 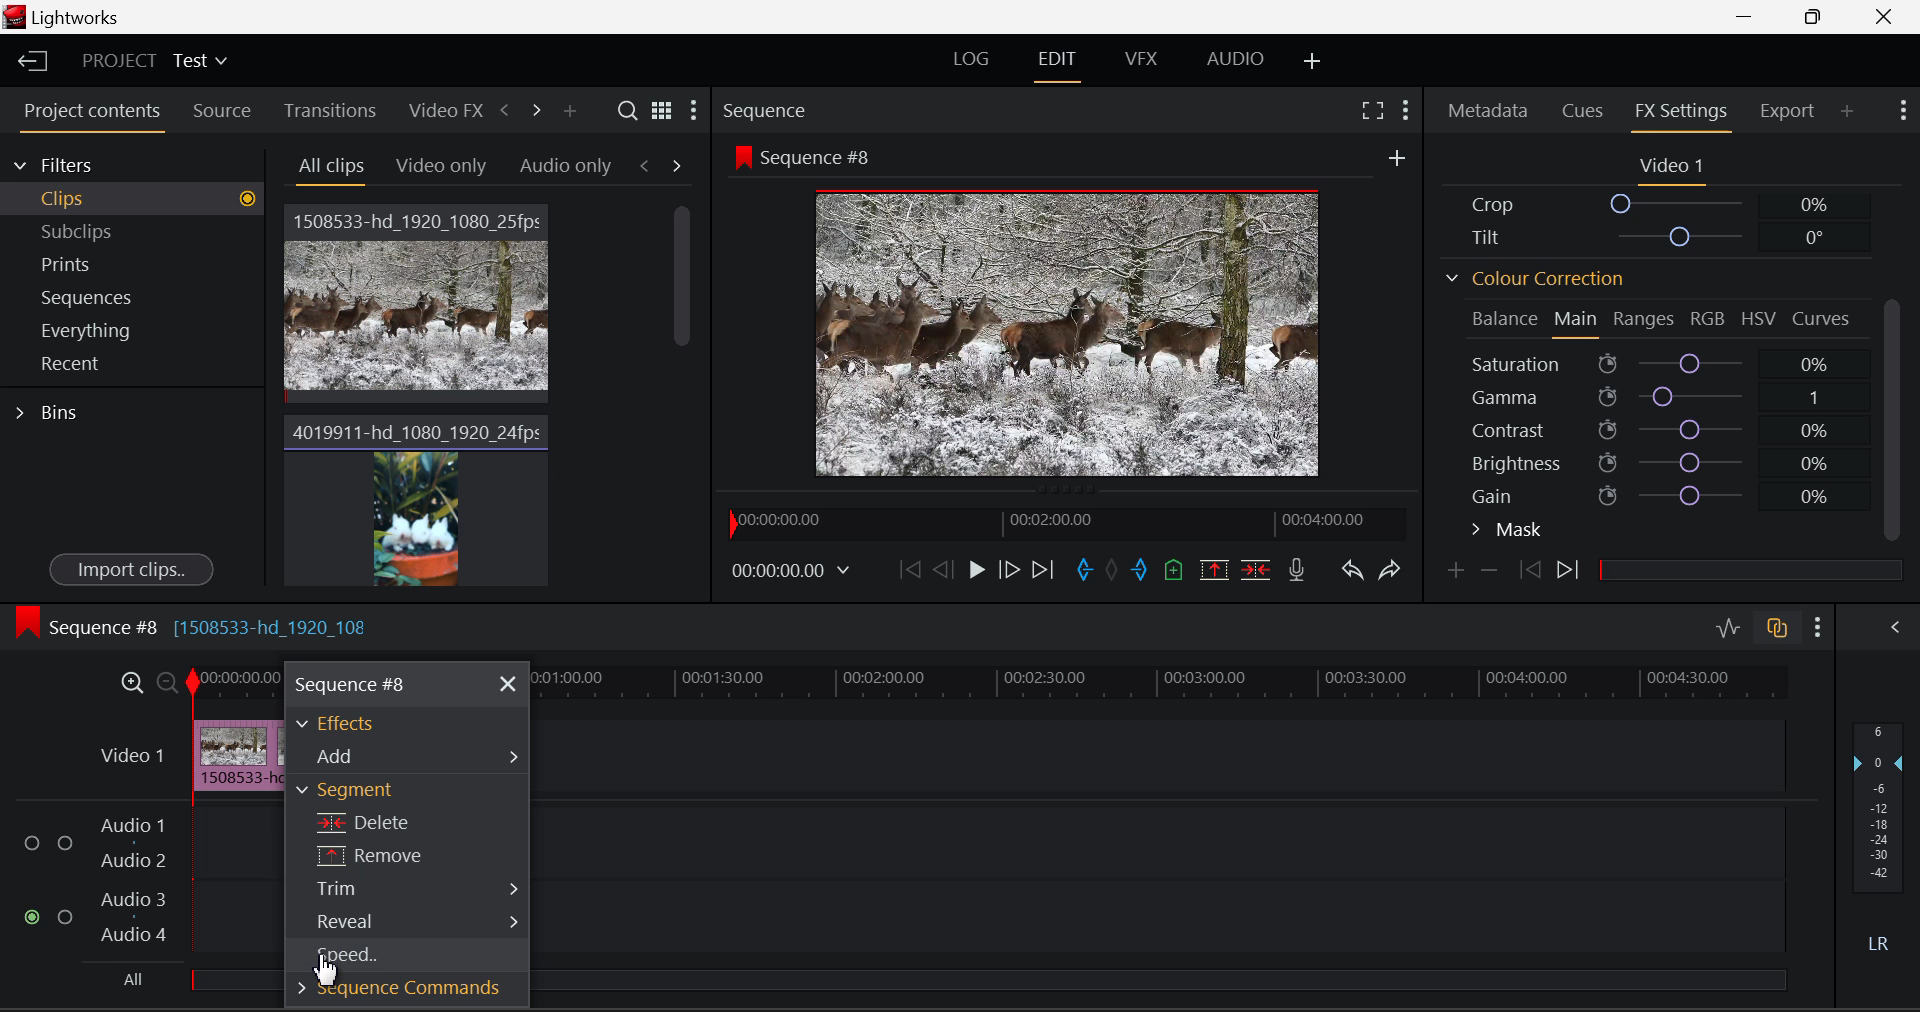 What do you see at coordinates (1708, 320) in the screenshot?
I see `RGB` at bounding box center [1708, 320].